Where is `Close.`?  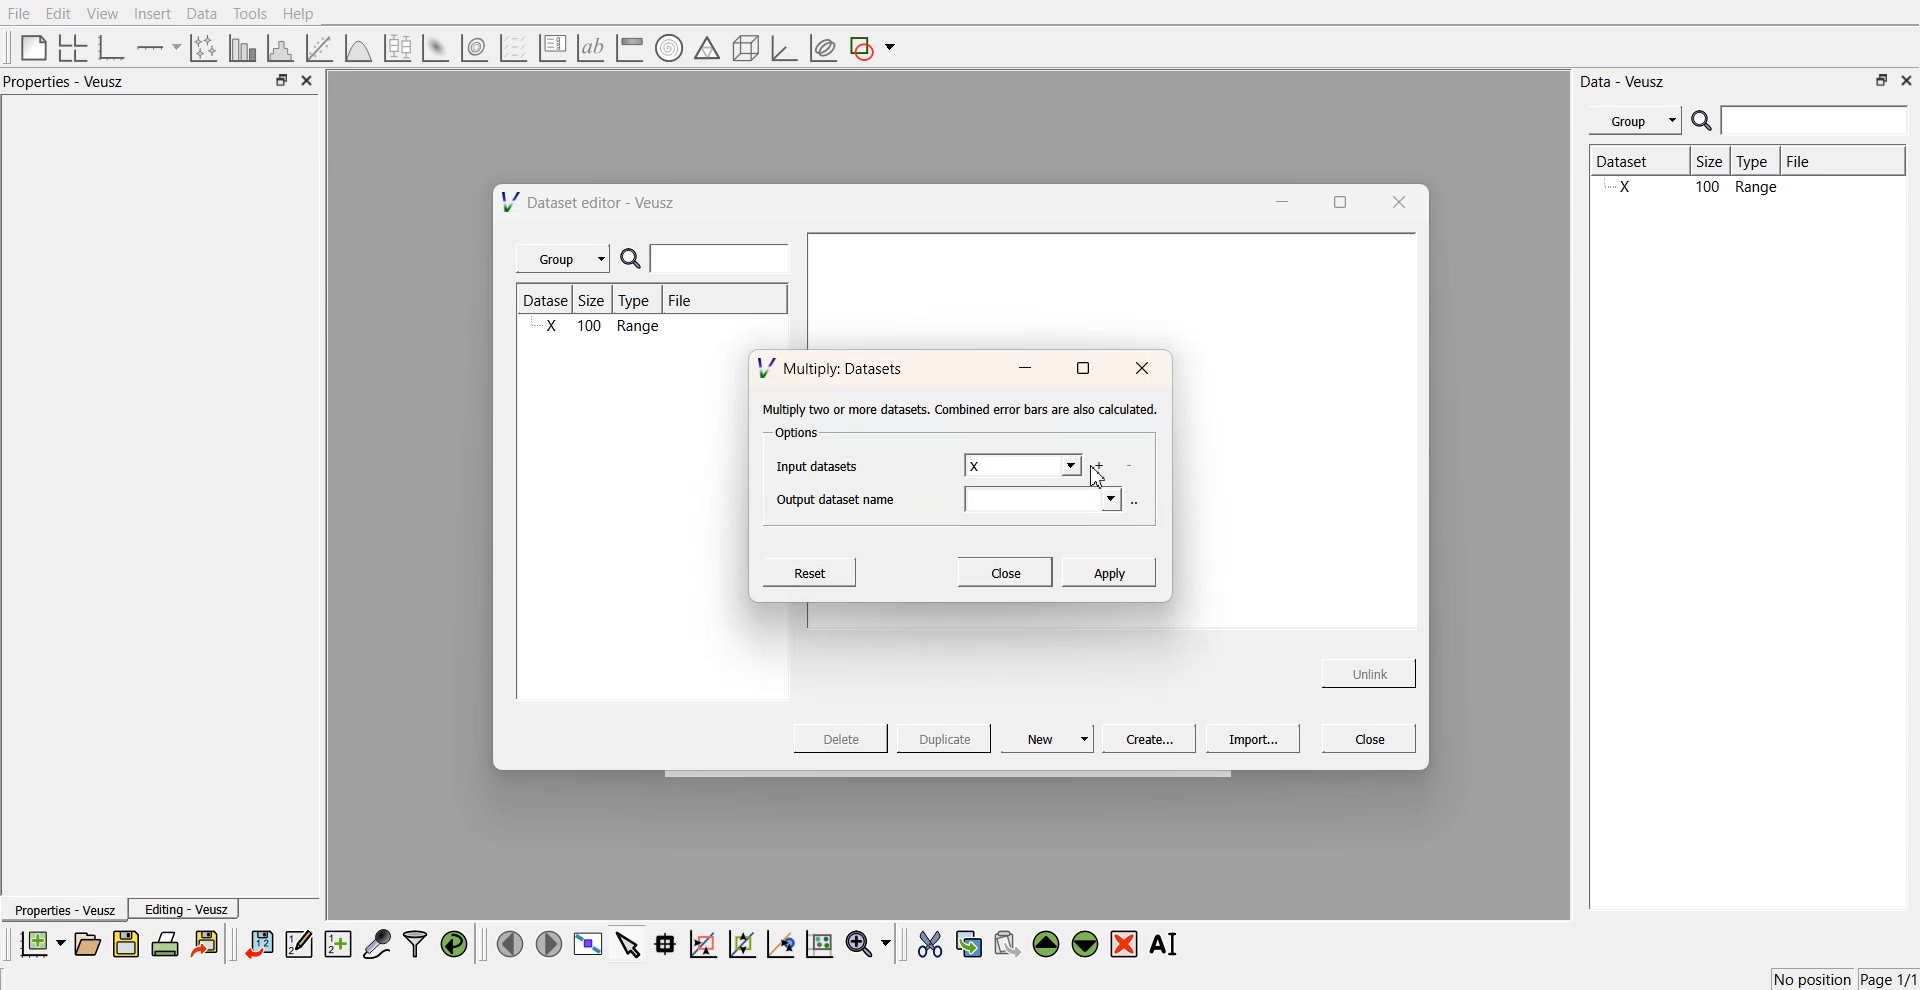 Close. is located at coordinates (1006, 571).